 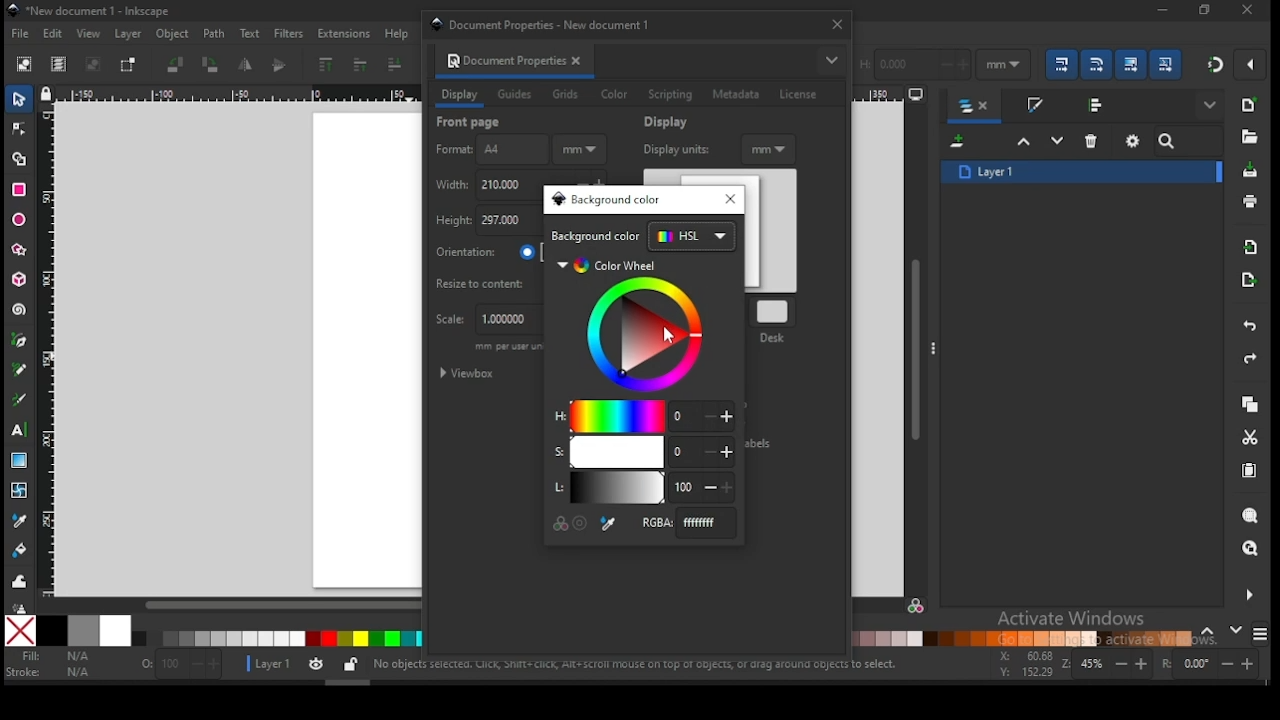 What do you see at coordinates (1260, 634) in the screenshot?
I see `color modes` at bounding box center [1260, 634].